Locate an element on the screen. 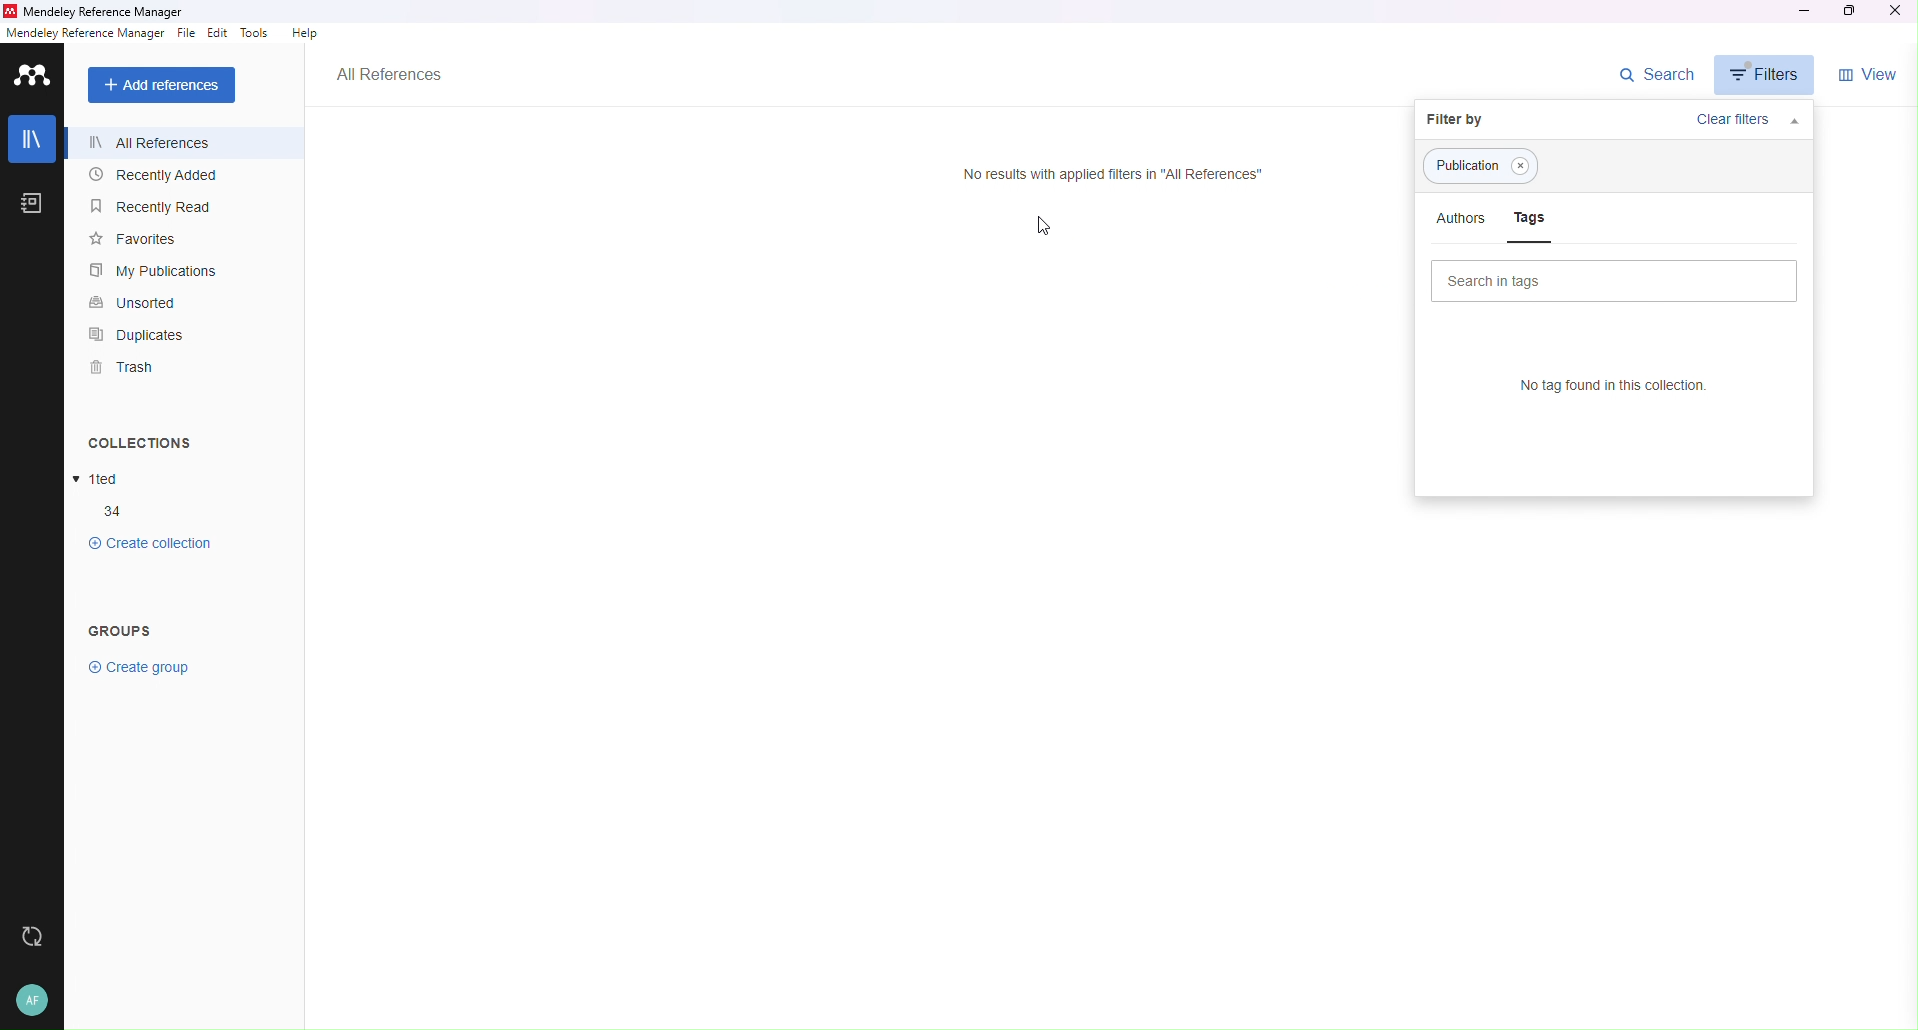 The height and width of the screenshot is (1030, 1918). collections is located at coordinates (142, 443).